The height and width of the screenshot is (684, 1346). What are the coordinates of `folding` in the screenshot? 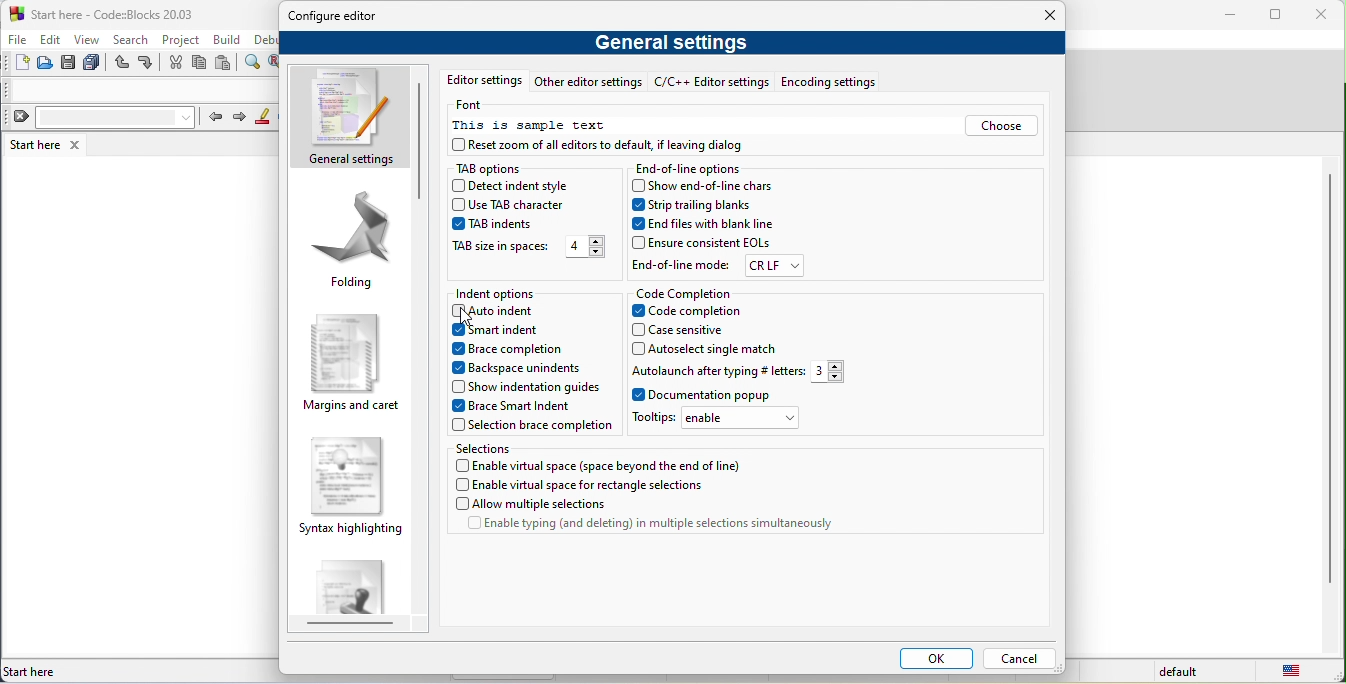 It's located at (355, 243).